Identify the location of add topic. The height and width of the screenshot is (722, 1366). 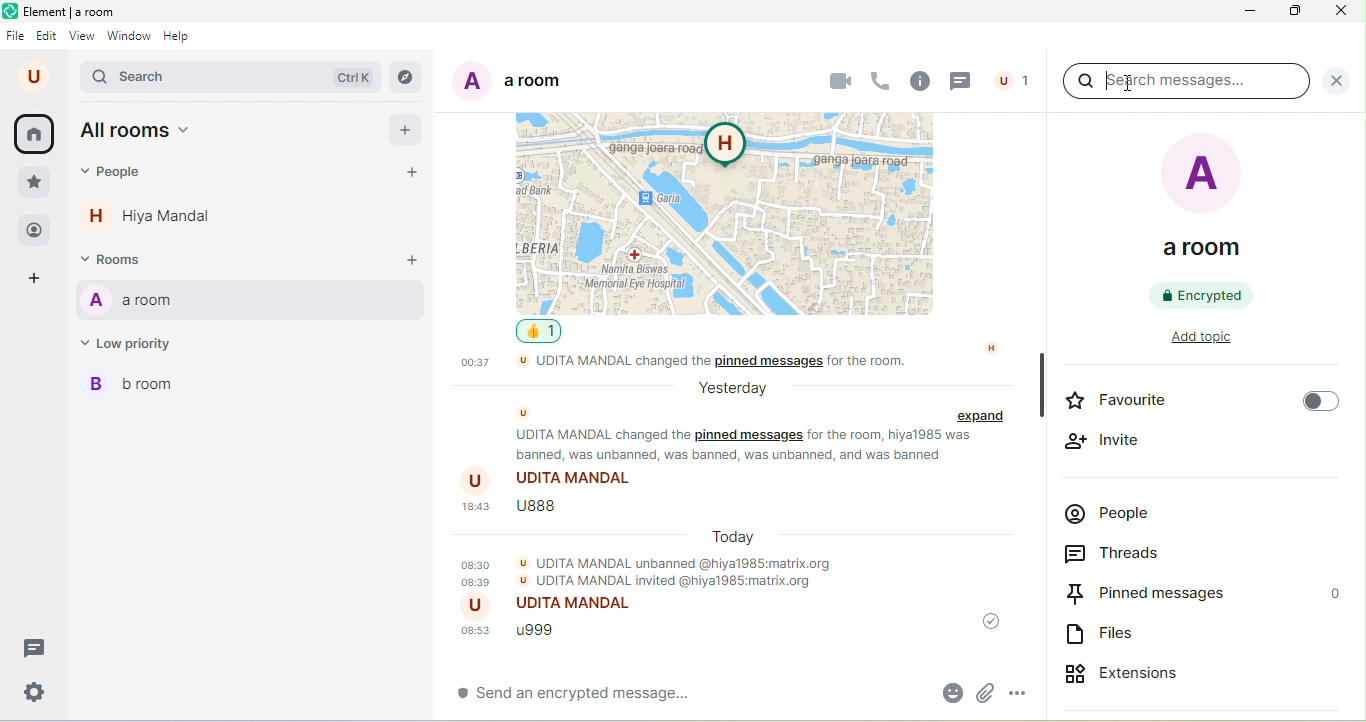
(1216, 340).